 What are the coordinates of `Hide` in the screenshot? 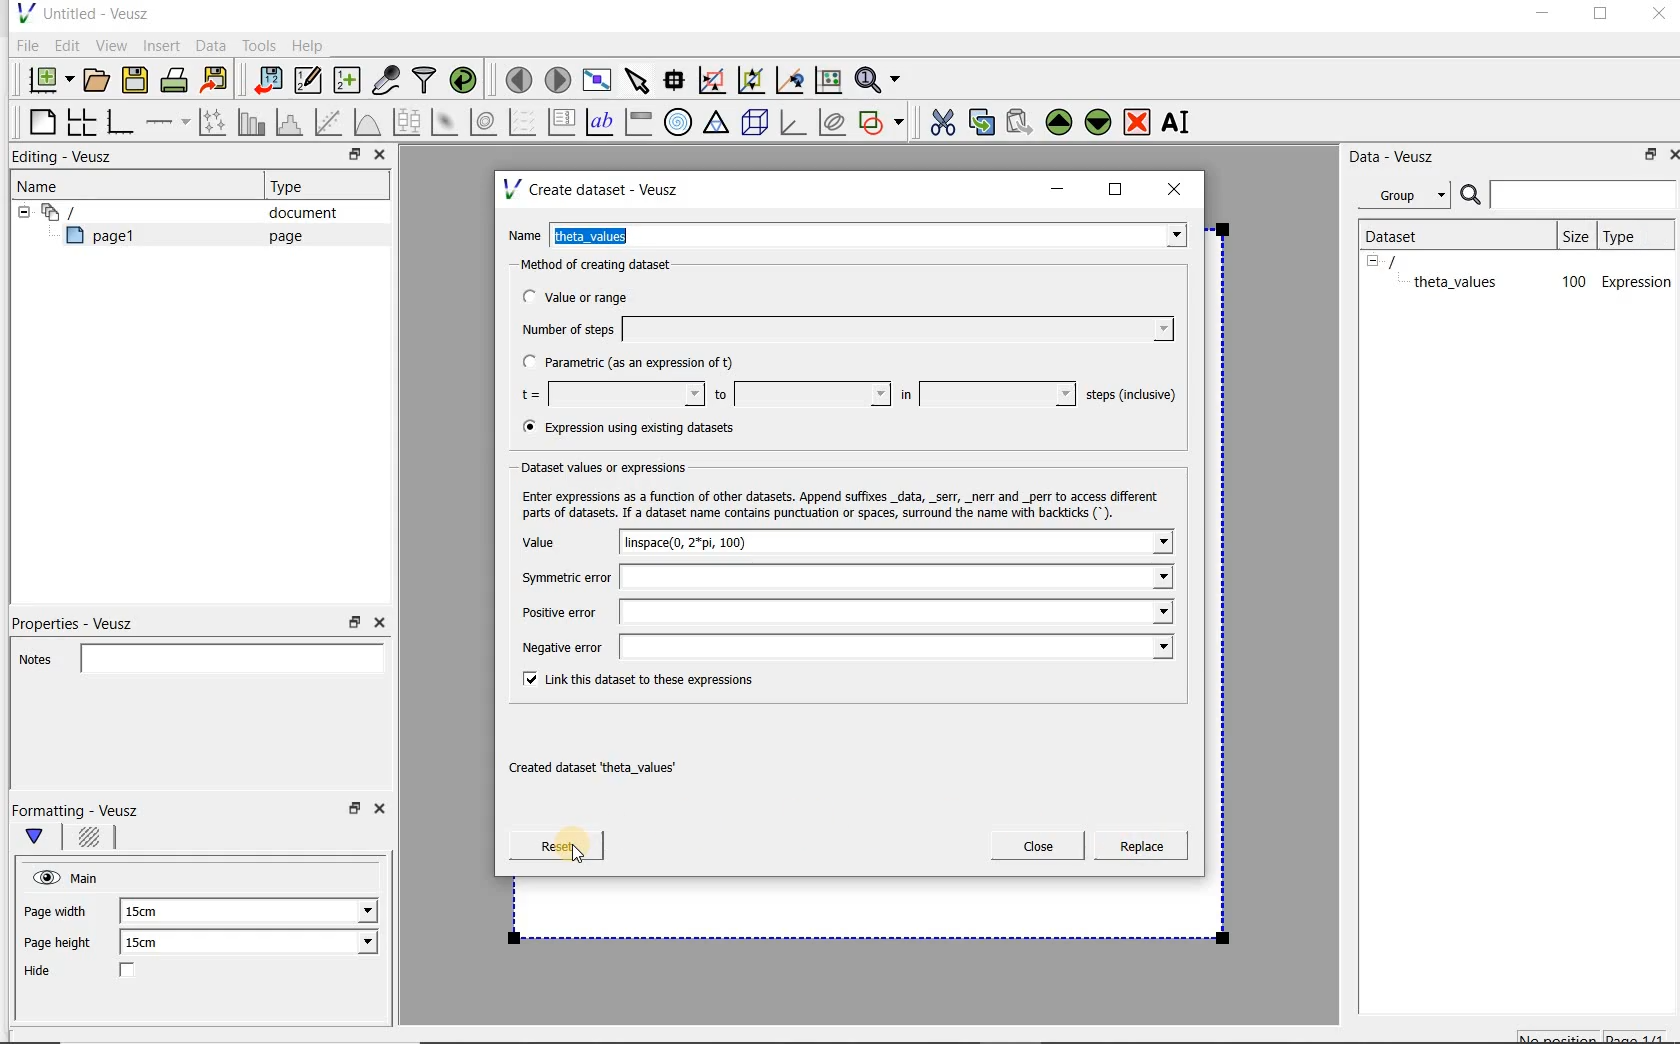 It's located at (99, 972).